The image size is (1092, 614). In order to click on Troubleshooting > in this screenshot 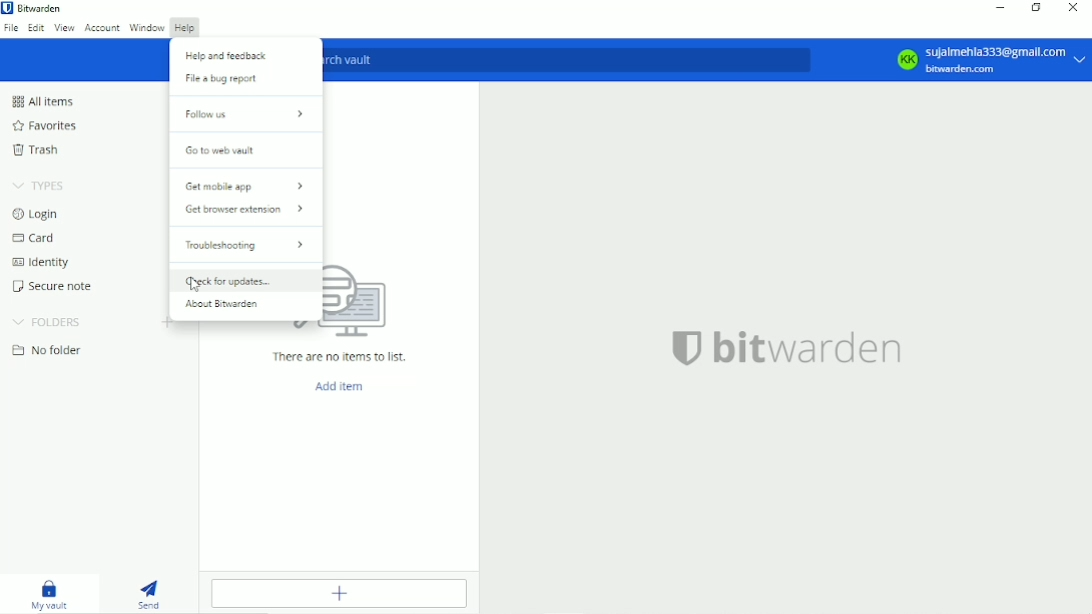, I will do `click(243, 246)`.